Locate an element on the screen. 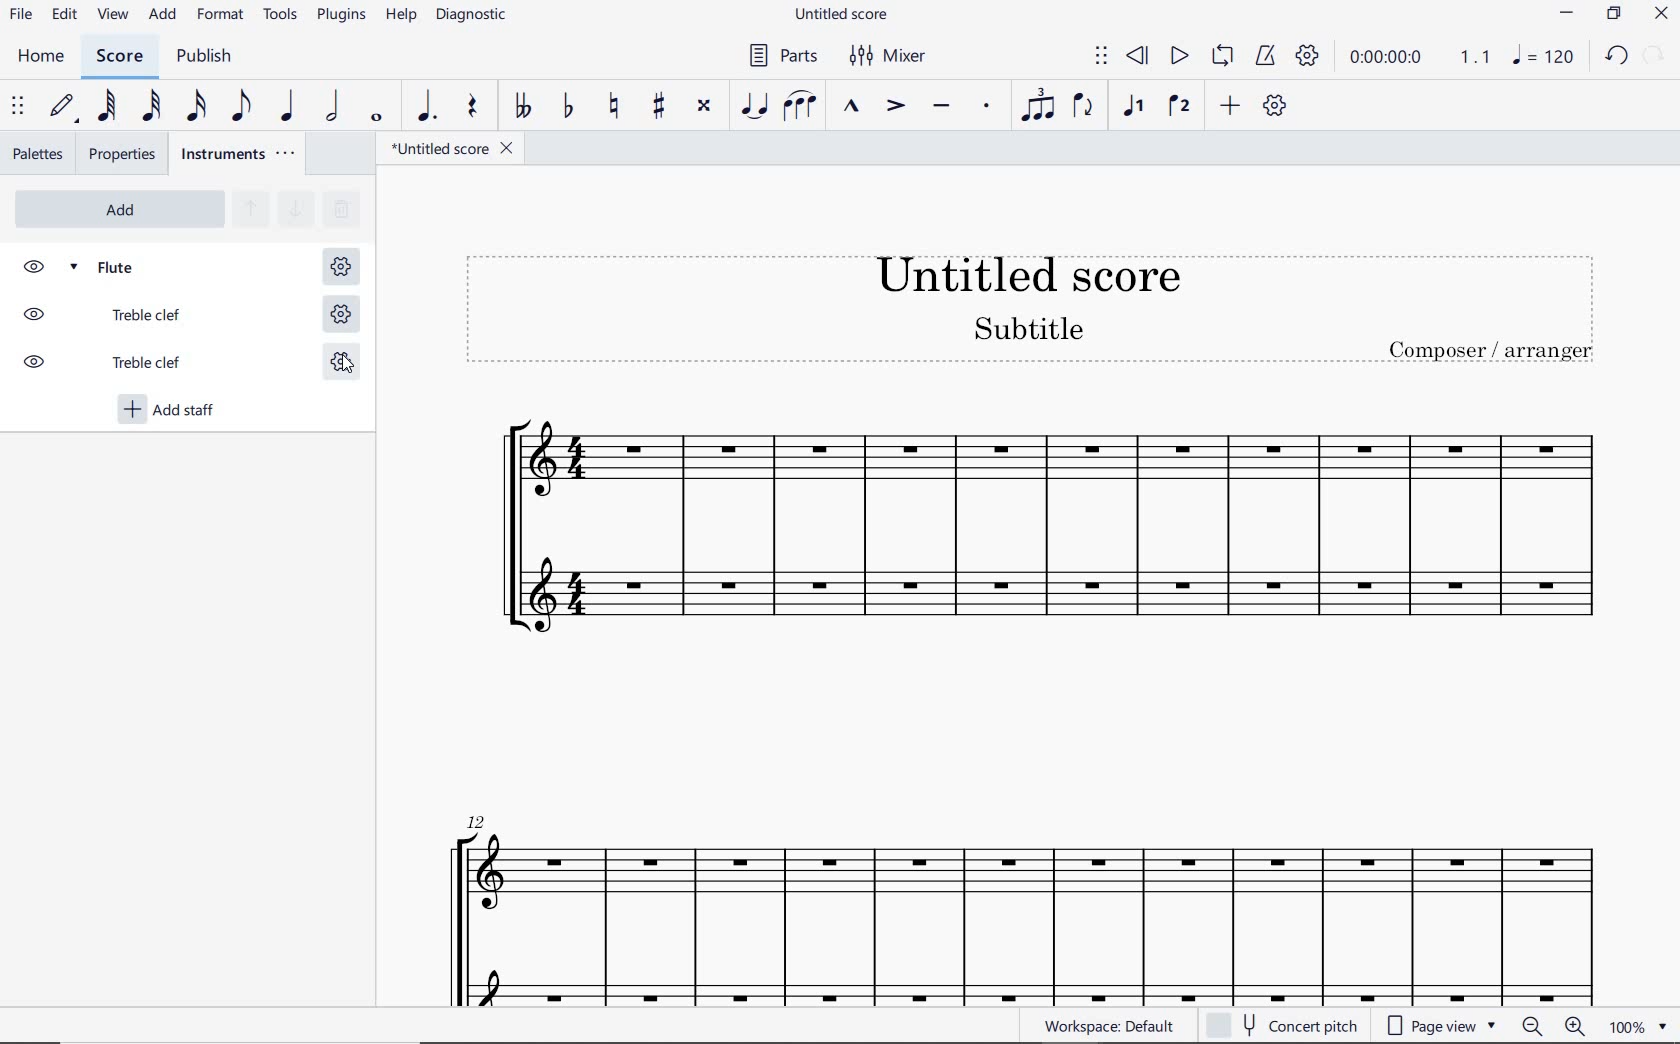  OSSIA STAFF ADDED is located at coordinates (1047, 591).